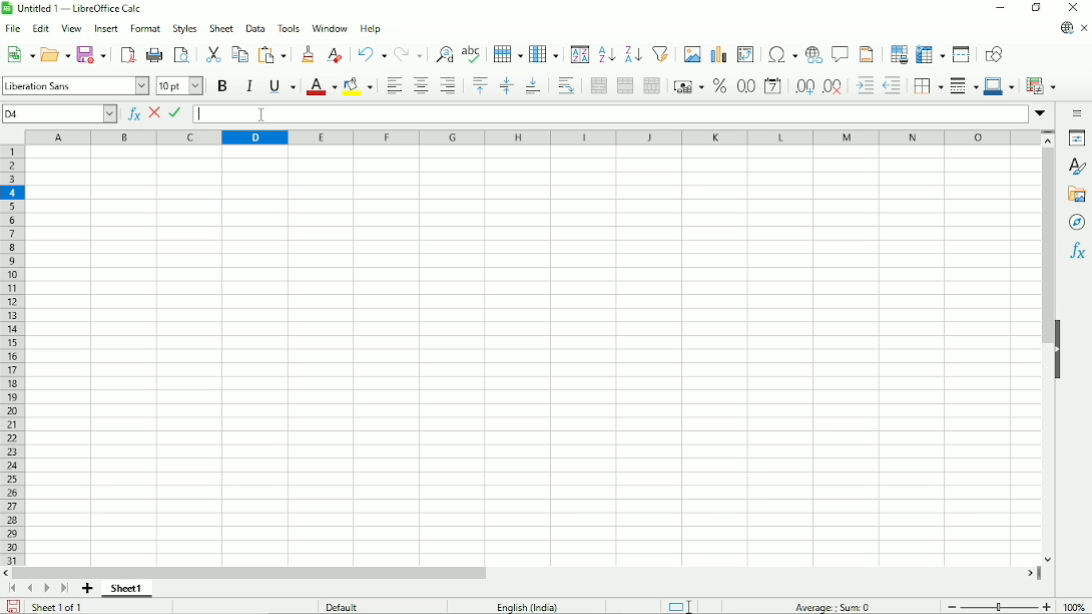 This screenshot has width=1092, height=614. Describe the element at coordinates (966, 86) in the screenshot. I see `Border style` at that location.